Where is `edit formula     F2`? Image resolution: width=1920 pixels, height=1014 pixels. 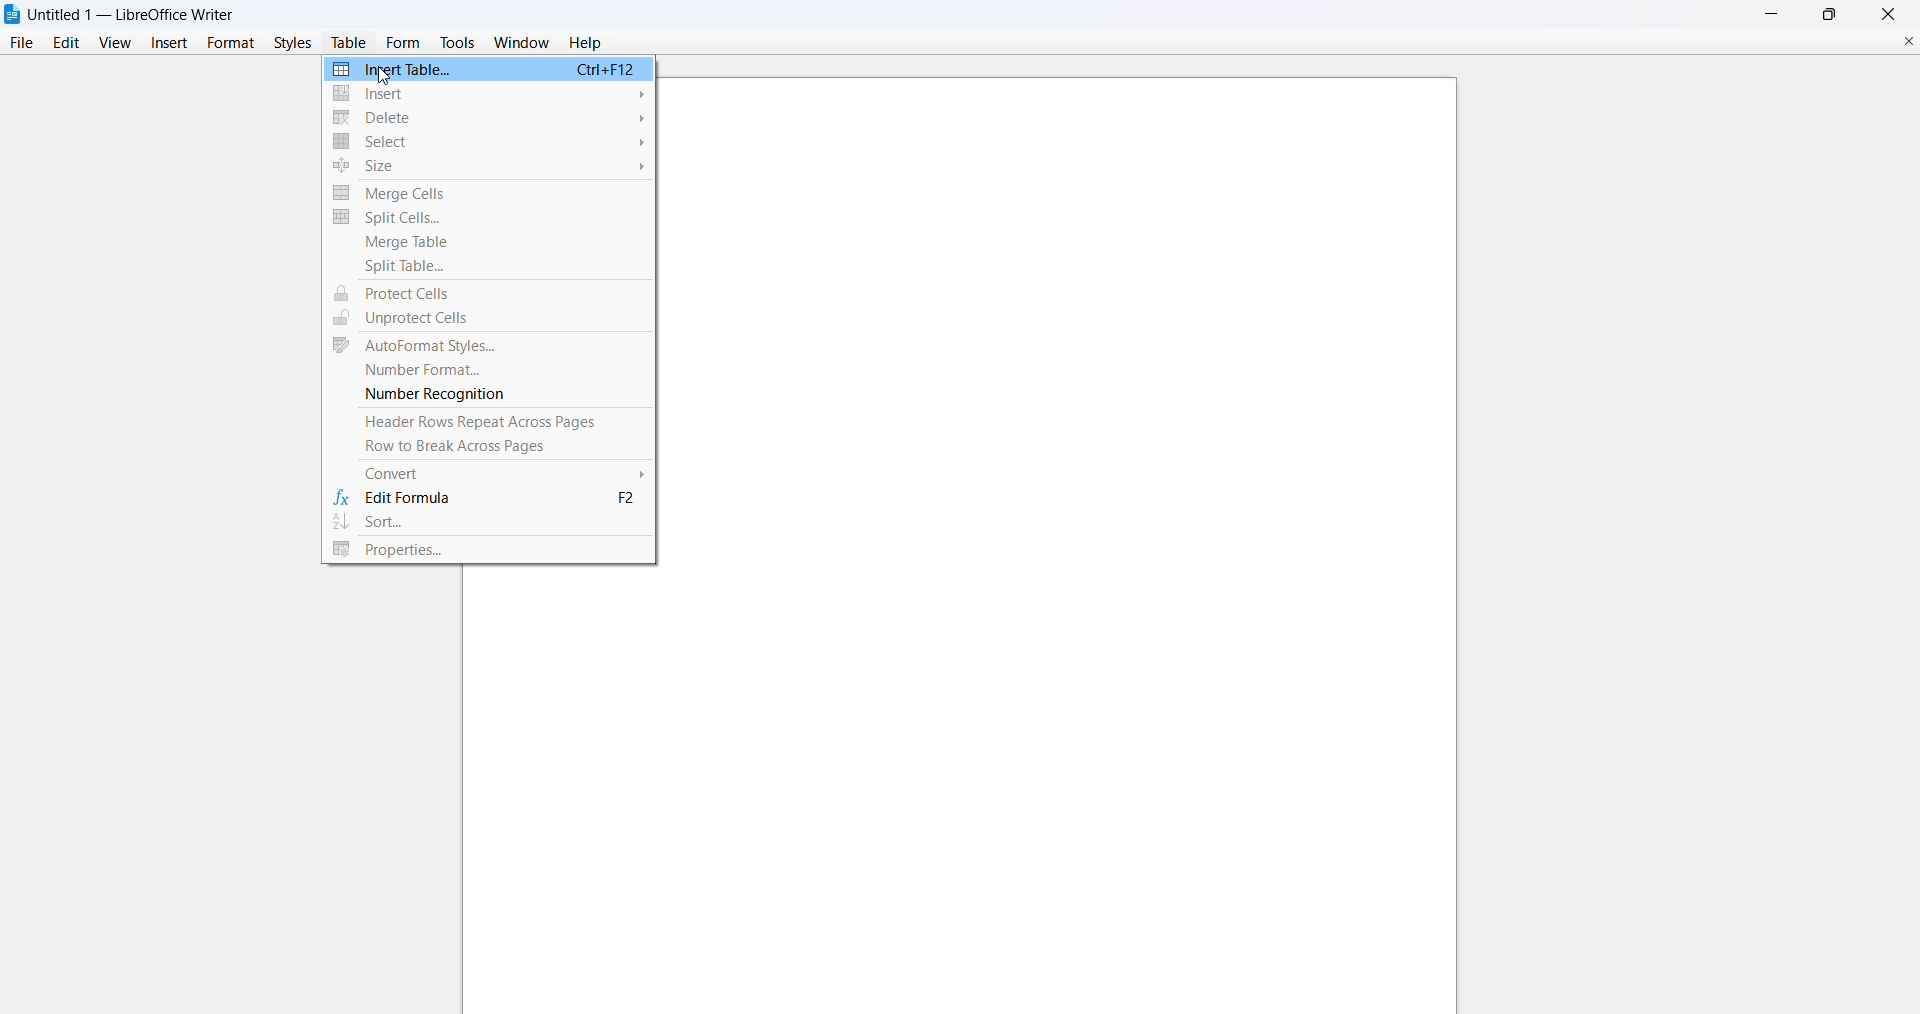
edit formula     F2 is located at coordinates (492, 499).